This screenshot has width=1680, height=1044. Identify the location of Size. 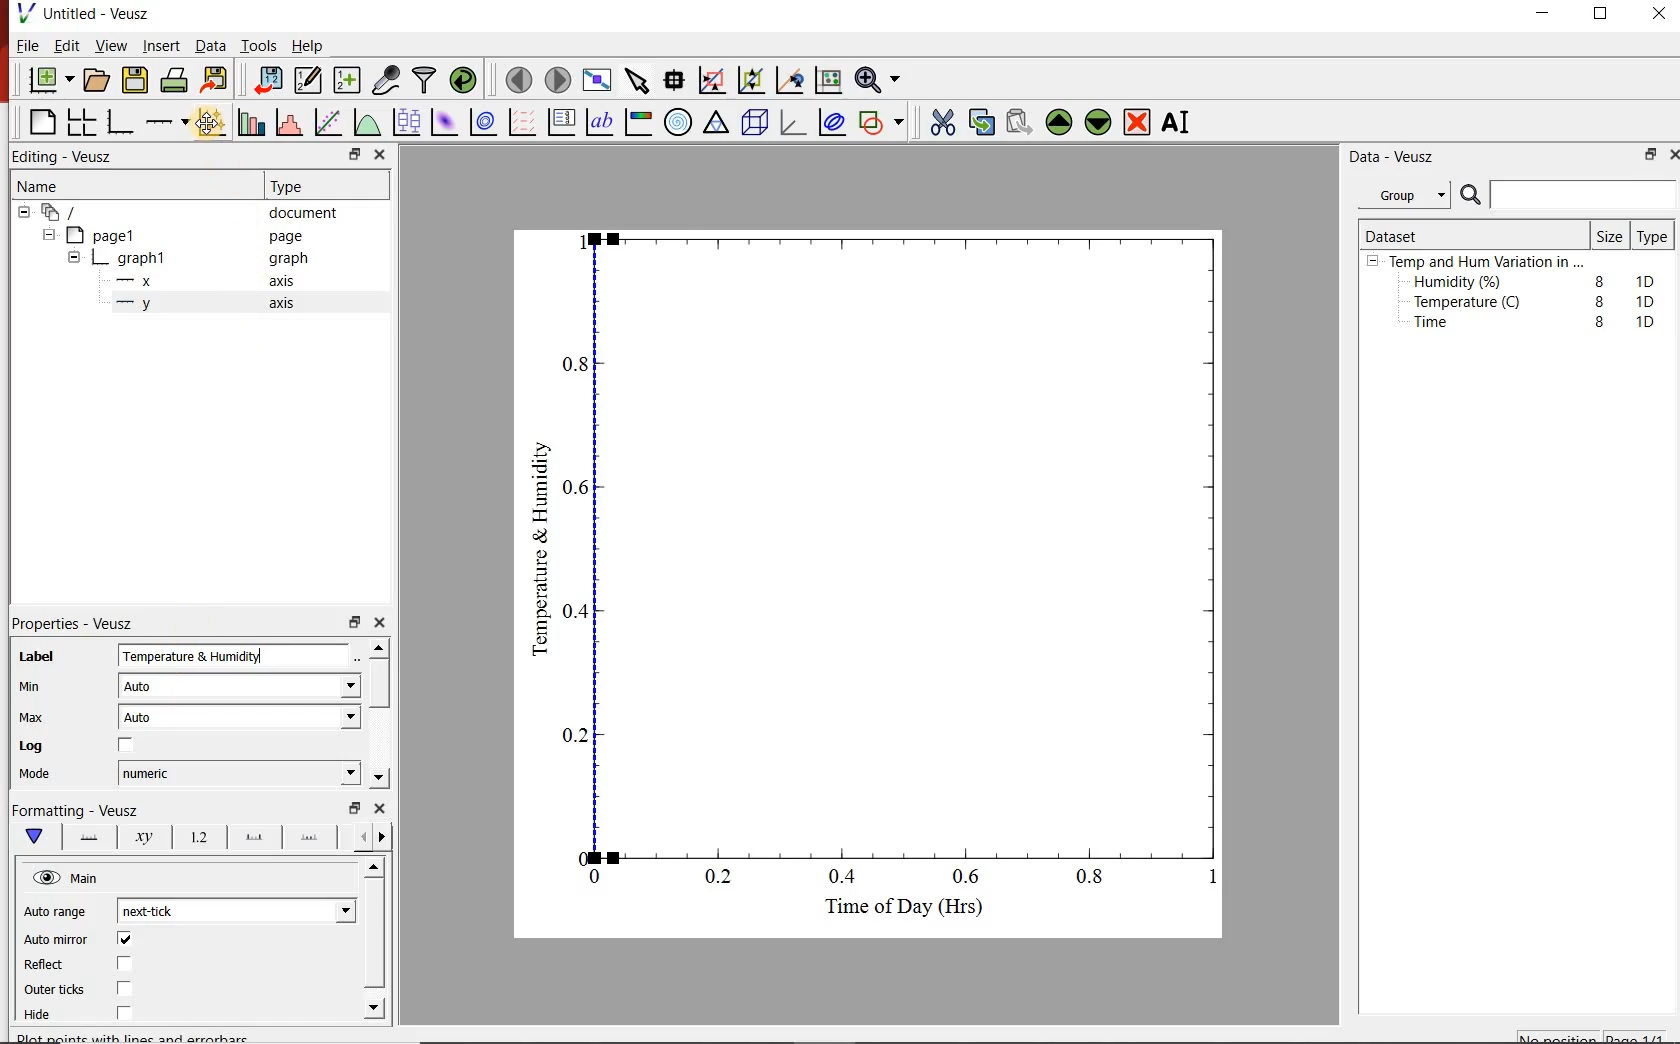
(1608, 235).